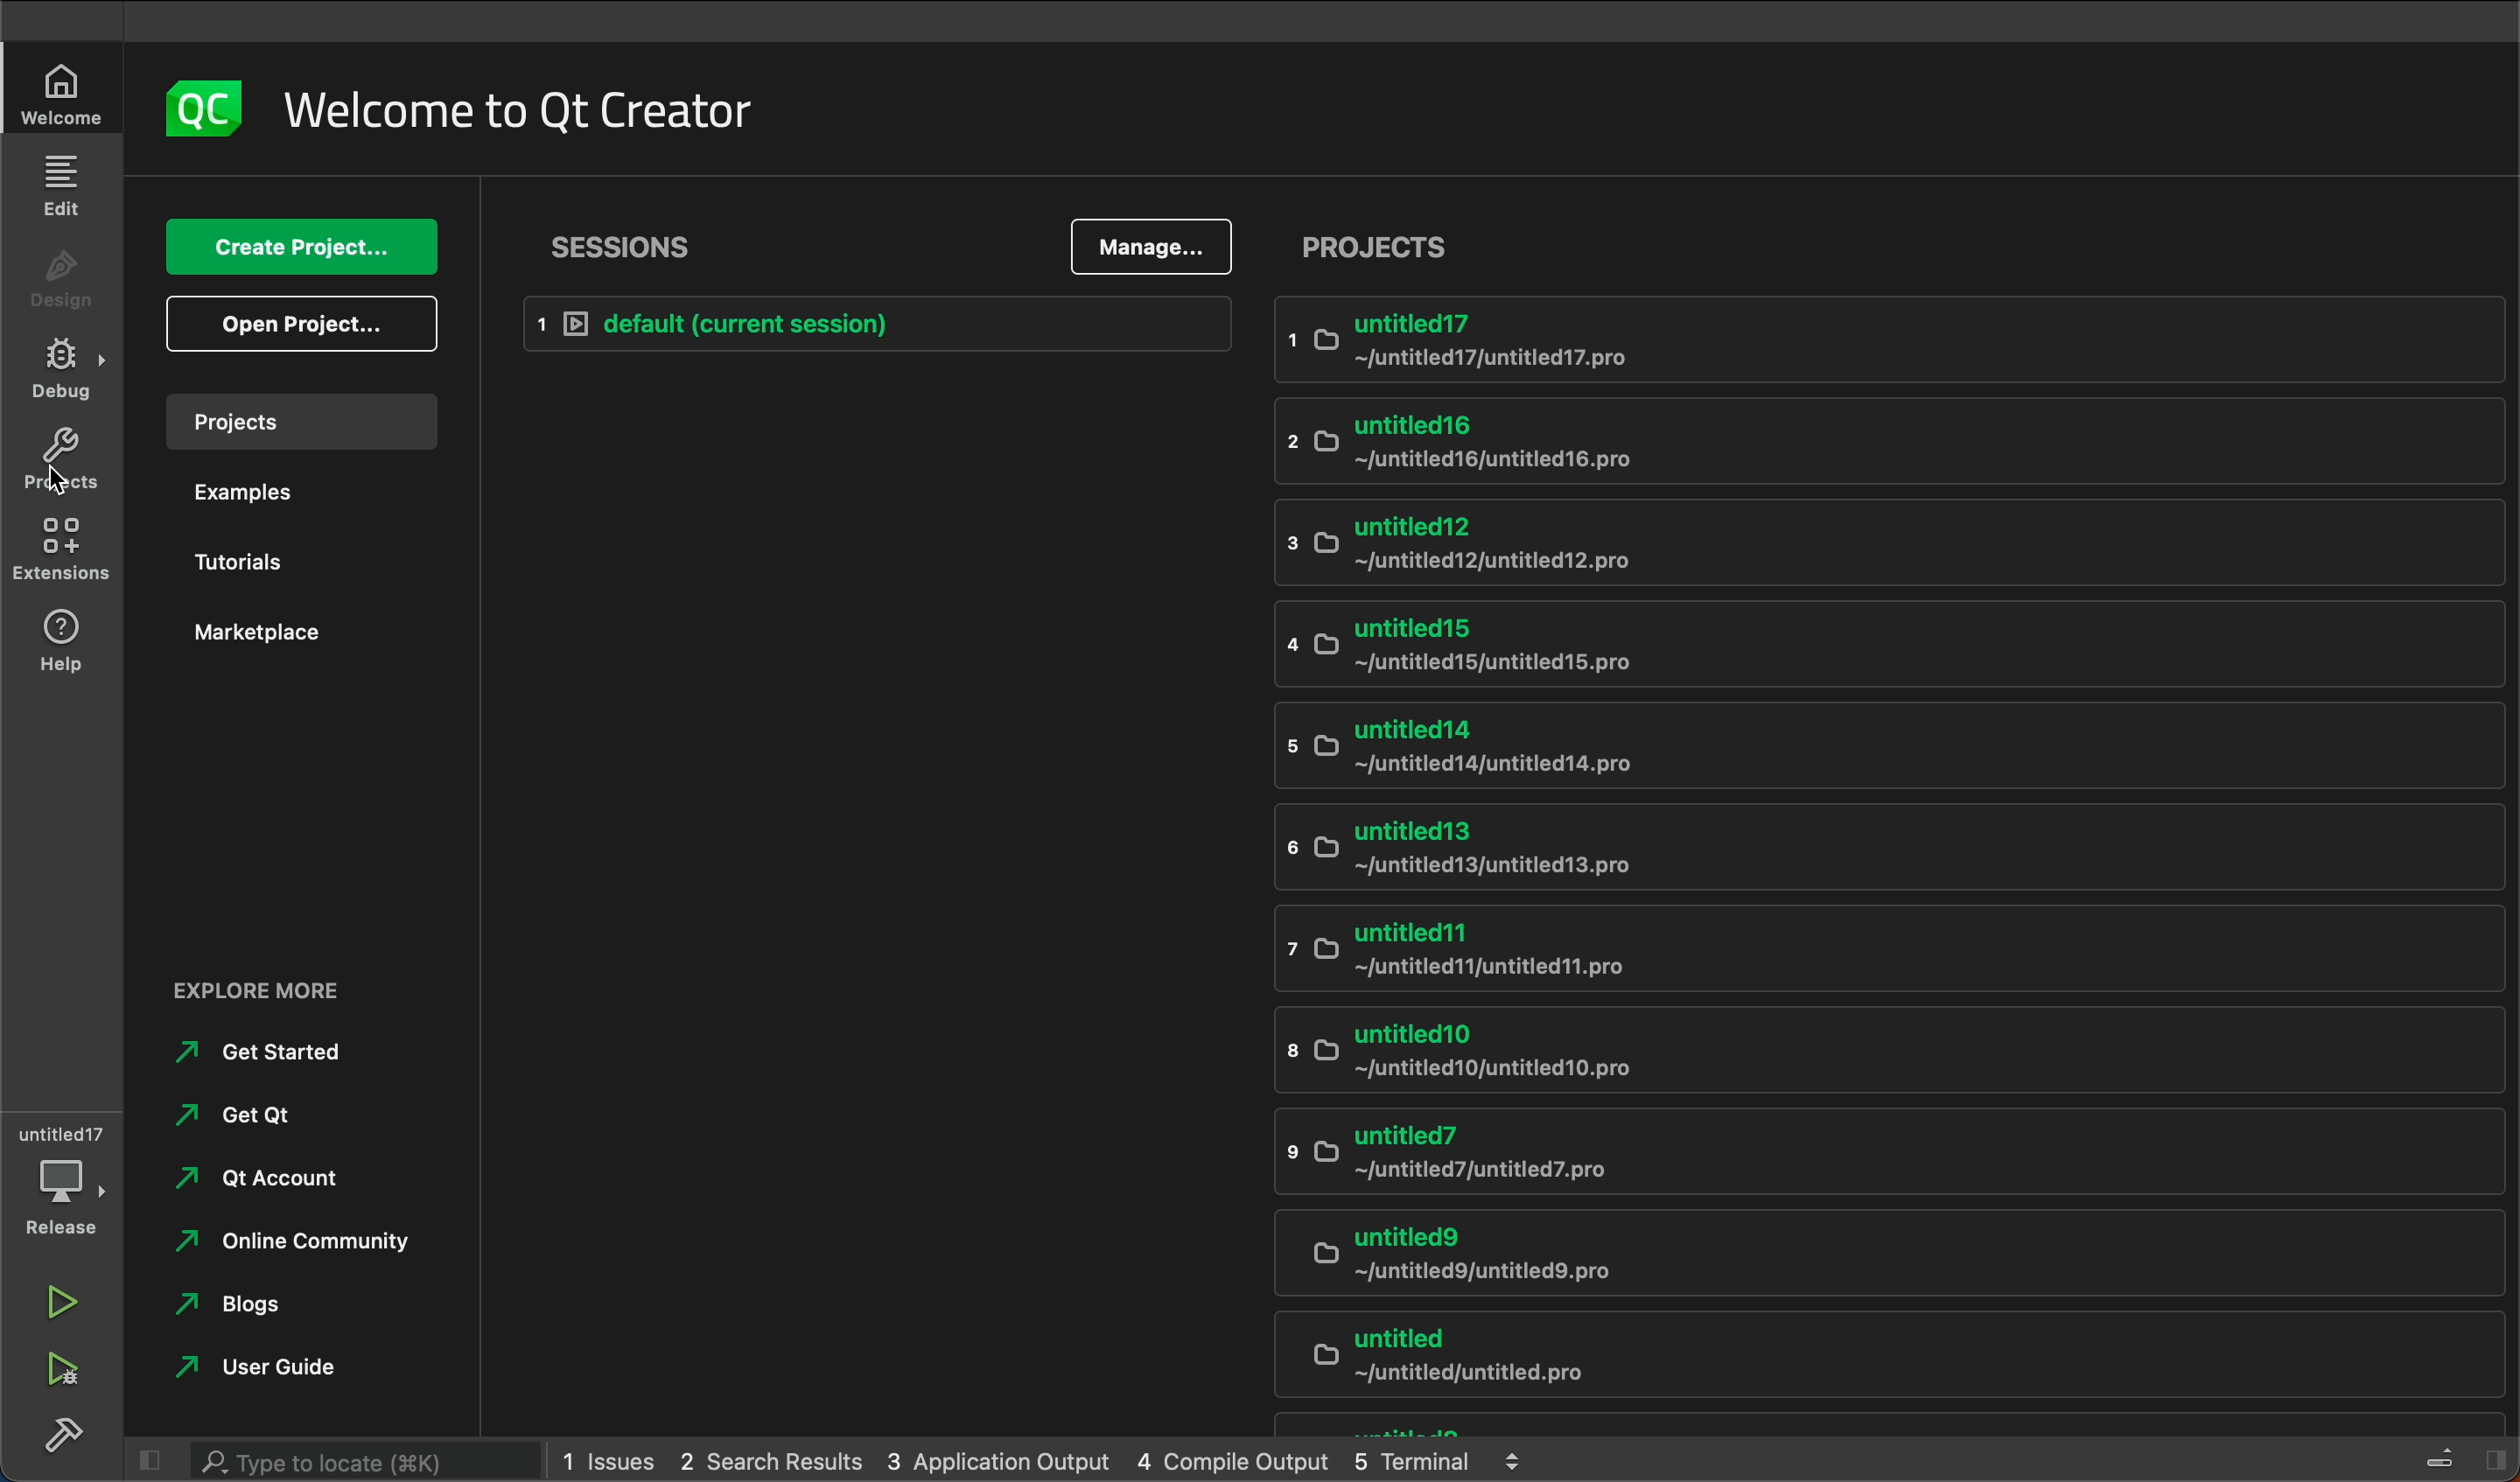 The image size is (2520, 1482). Describe the element at coordinates (316, 636) in the screenshot. I see `market place` at that location.